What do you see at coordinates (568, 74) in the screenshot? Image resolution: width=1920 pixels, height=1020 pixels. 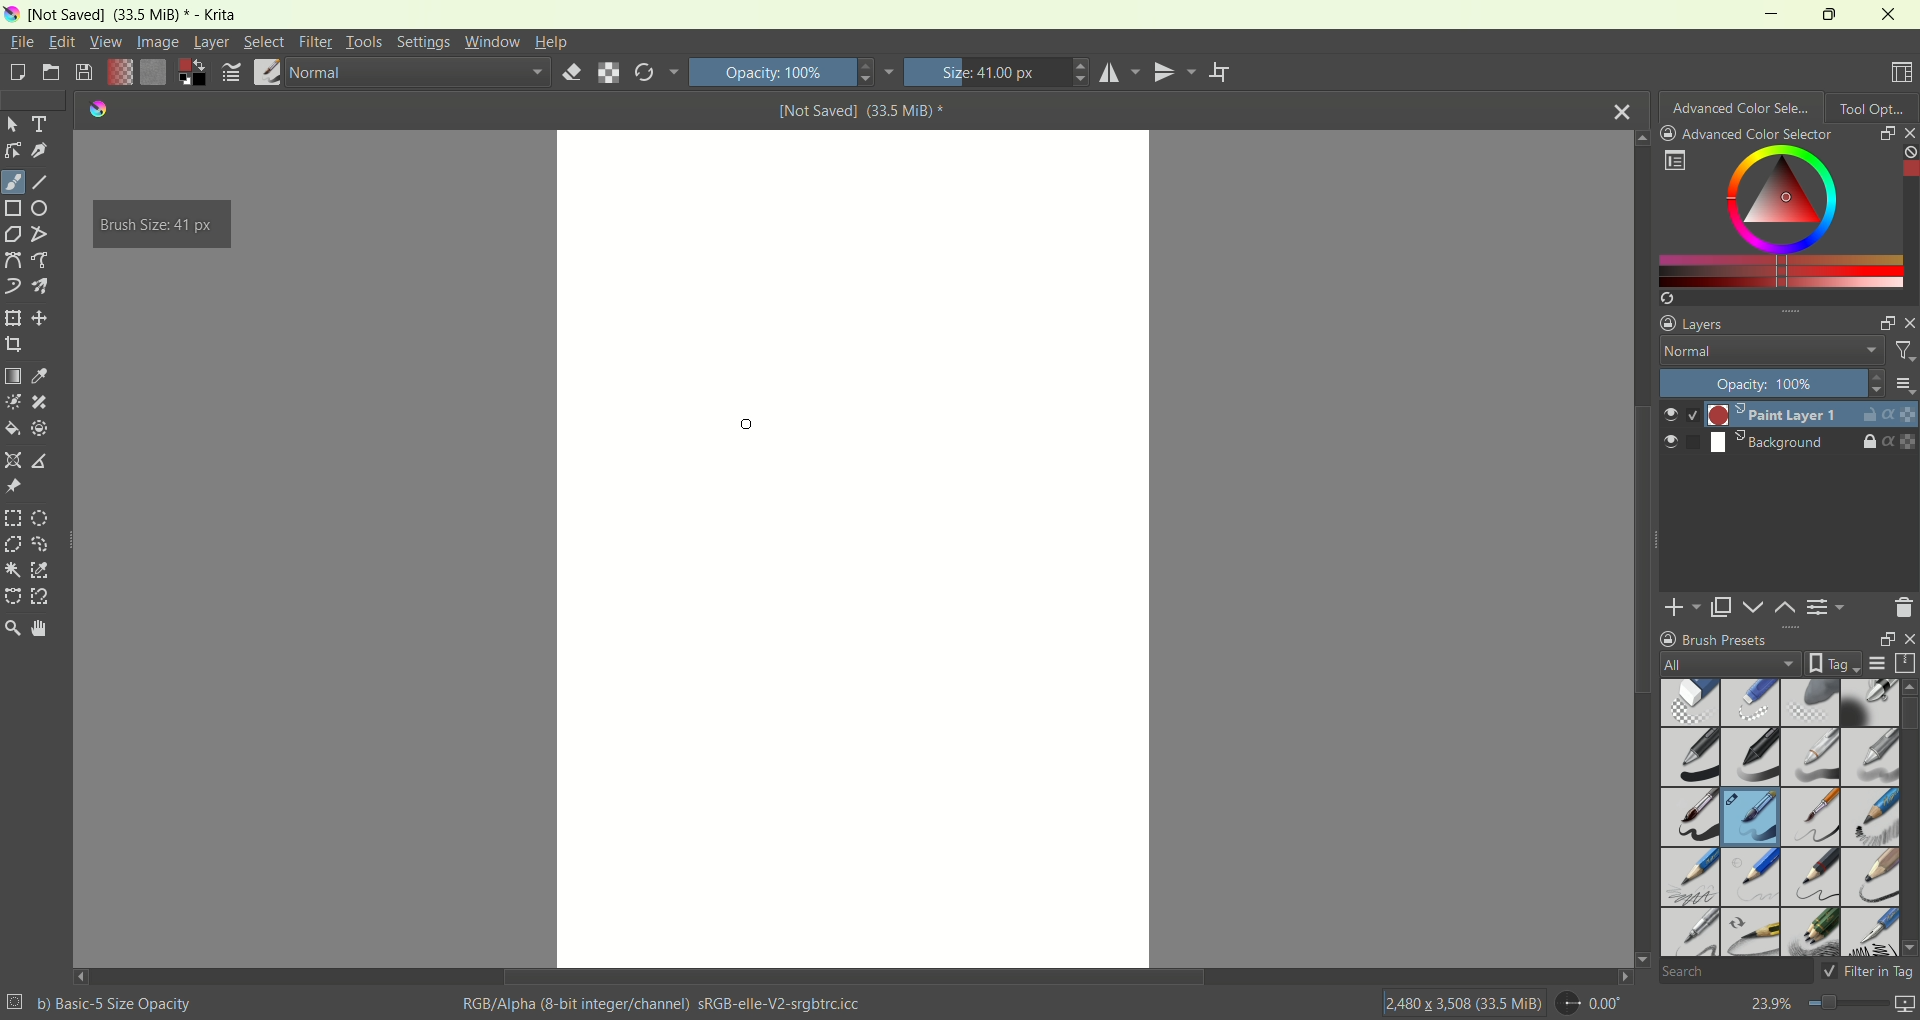 I see `eraser mode` at bounding box center [568, 74].